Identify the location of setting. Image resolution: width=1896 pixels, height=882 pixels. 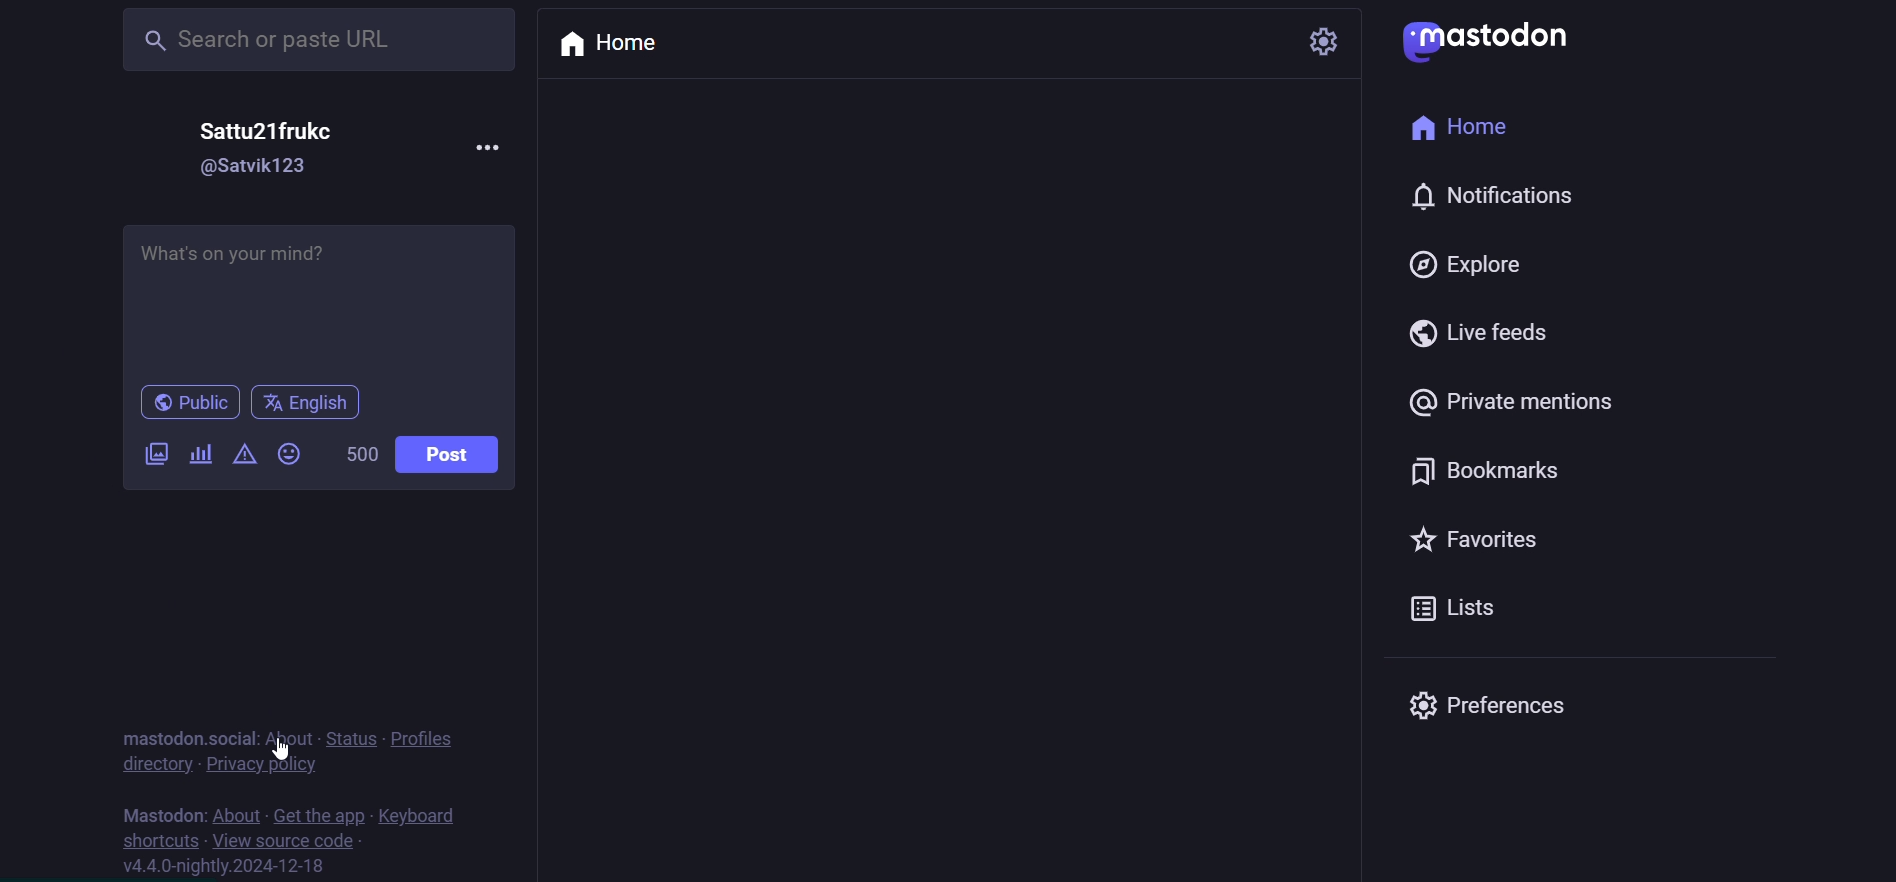
(1325, 41).